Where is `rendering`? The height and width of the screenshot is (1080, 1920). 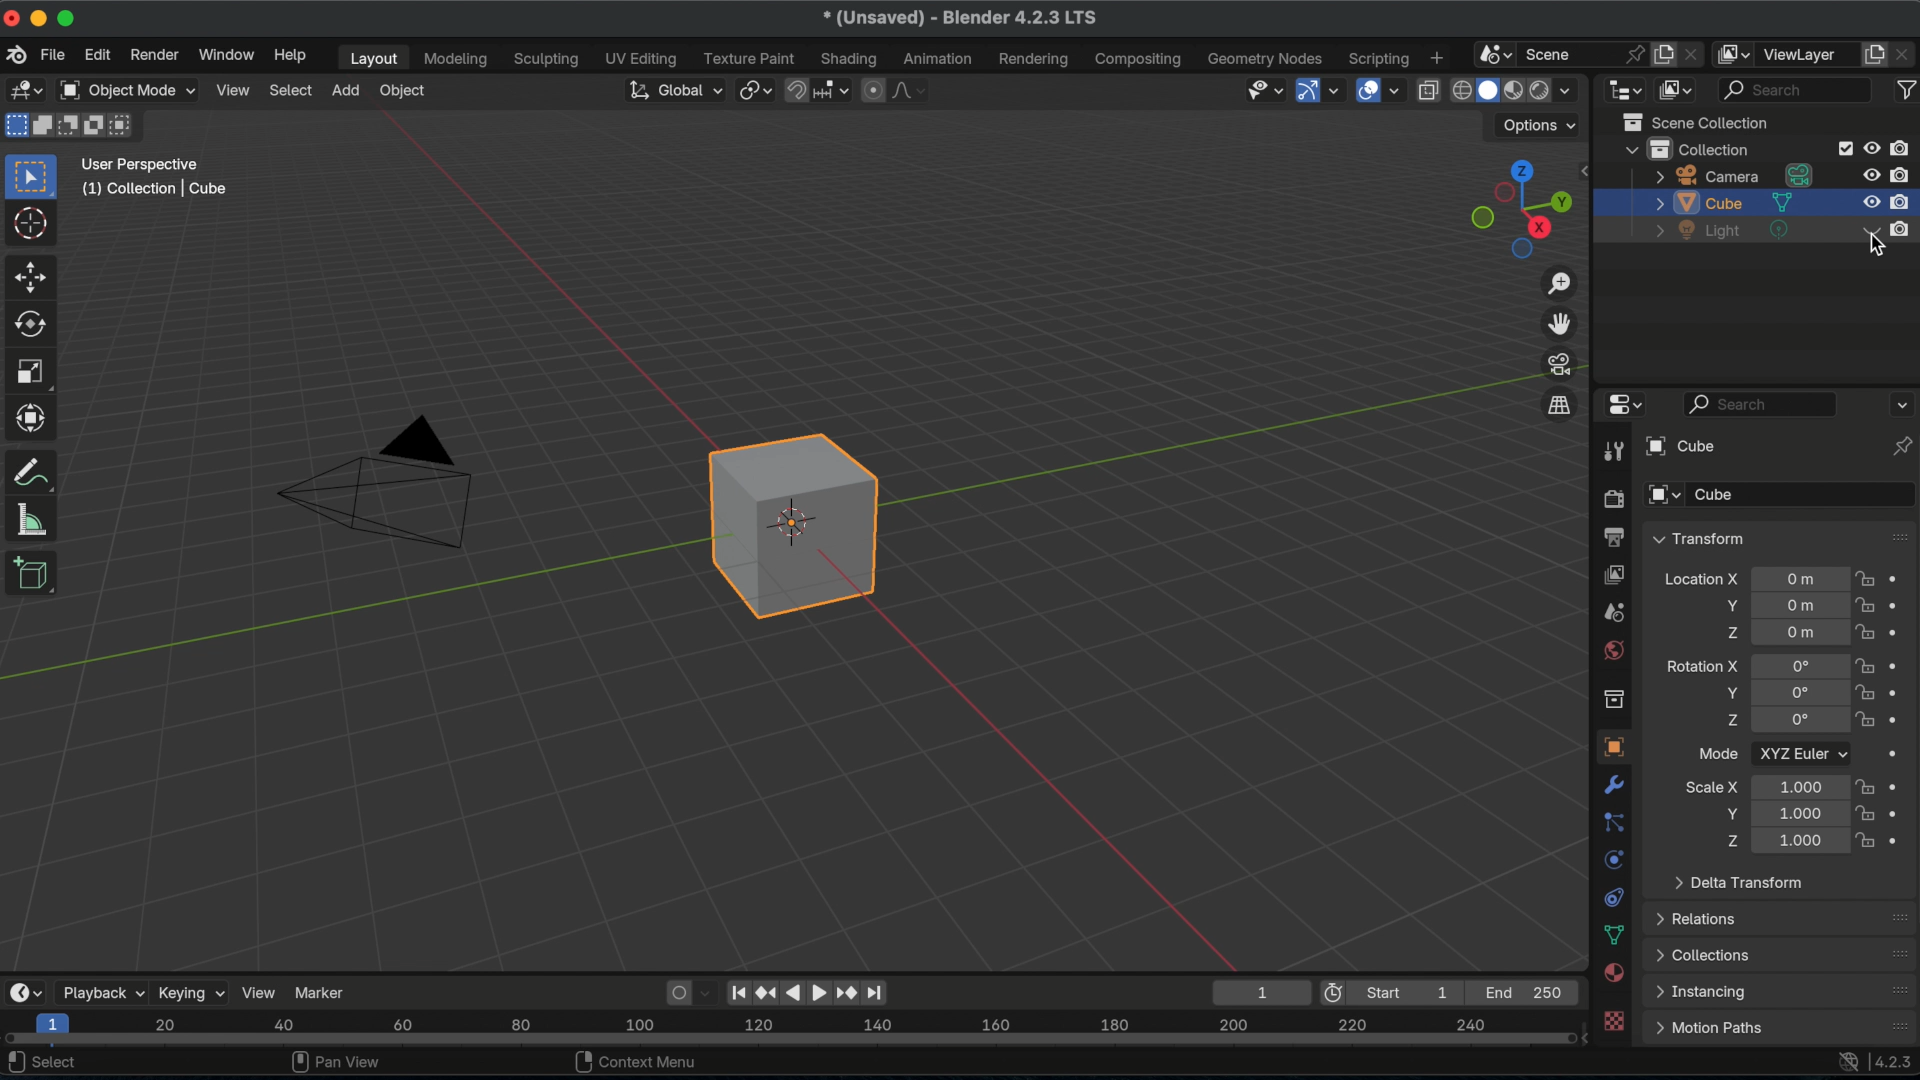 rendering is located at coordinates (1036, 58).